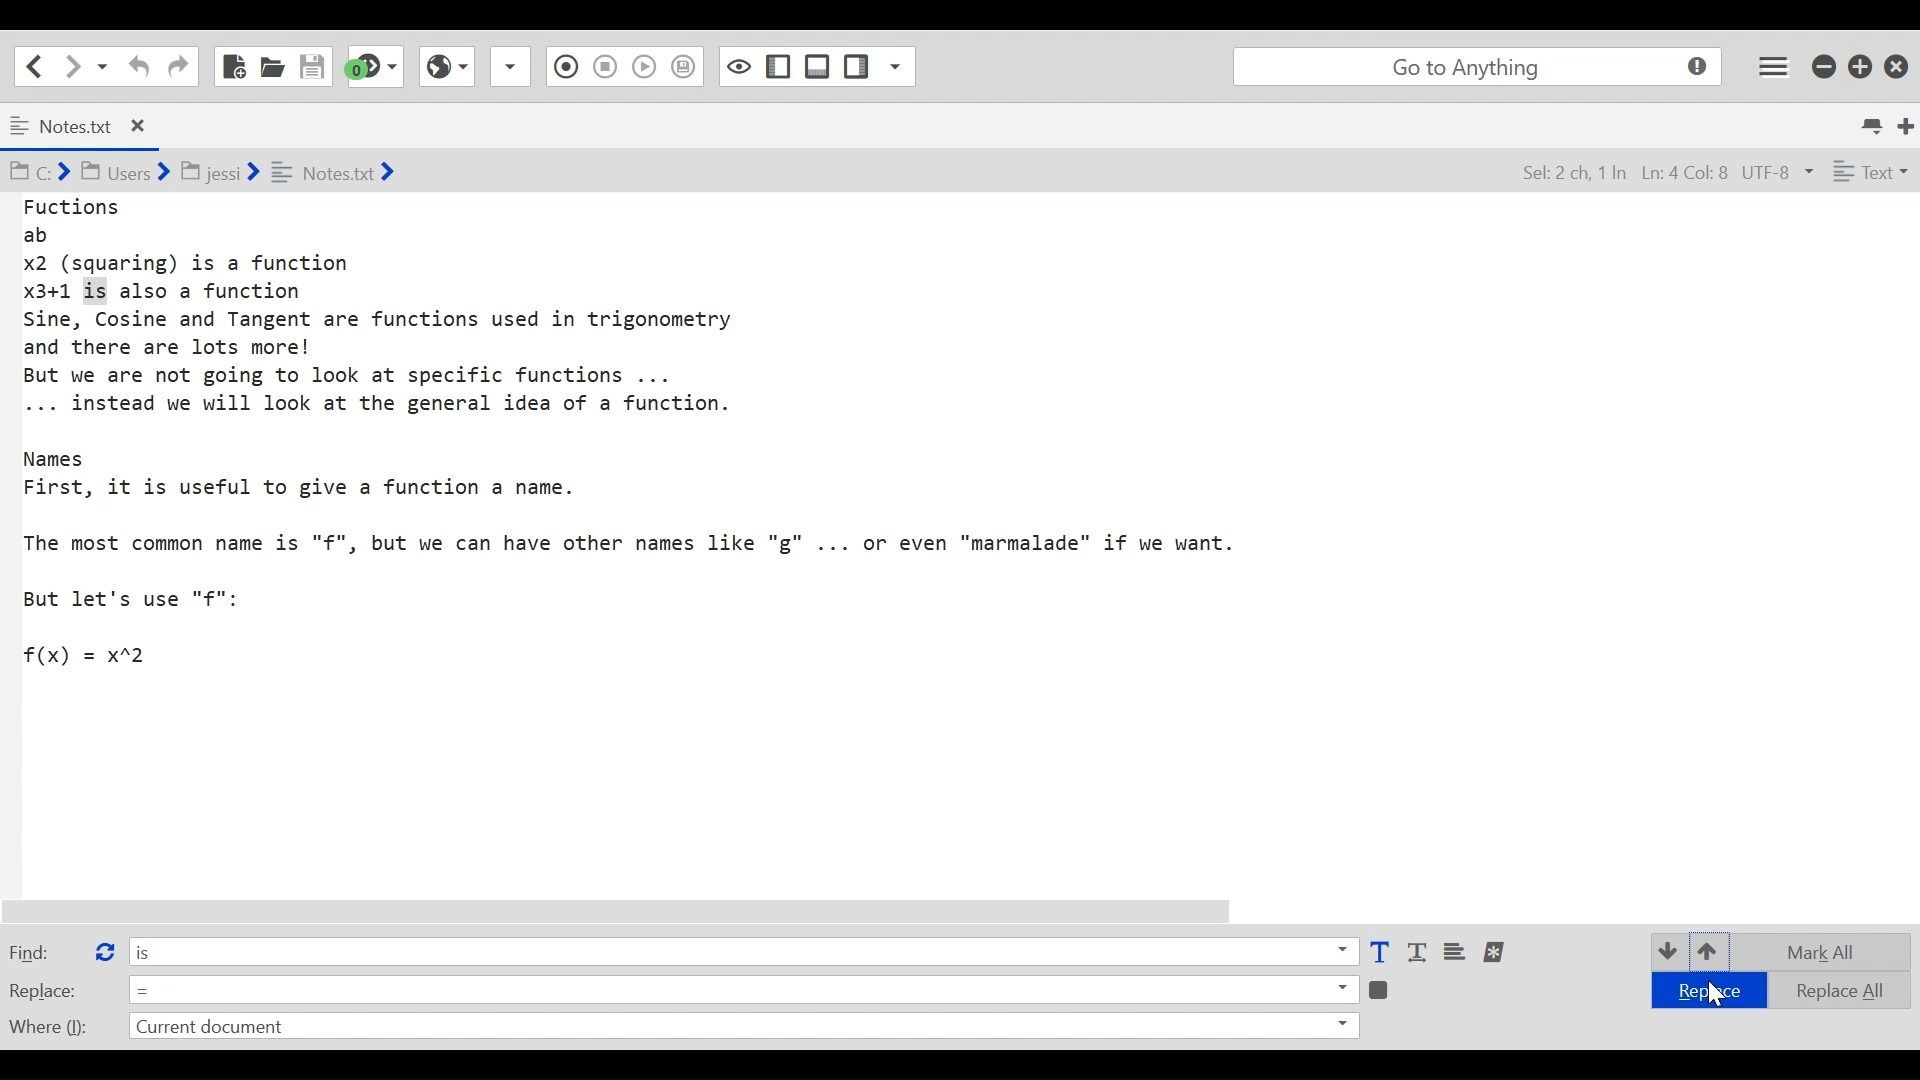 Image resolution: width=1920 pixels, height=1080 pixels. I want to click on Show/Hide Right pane, so click(737, 65).